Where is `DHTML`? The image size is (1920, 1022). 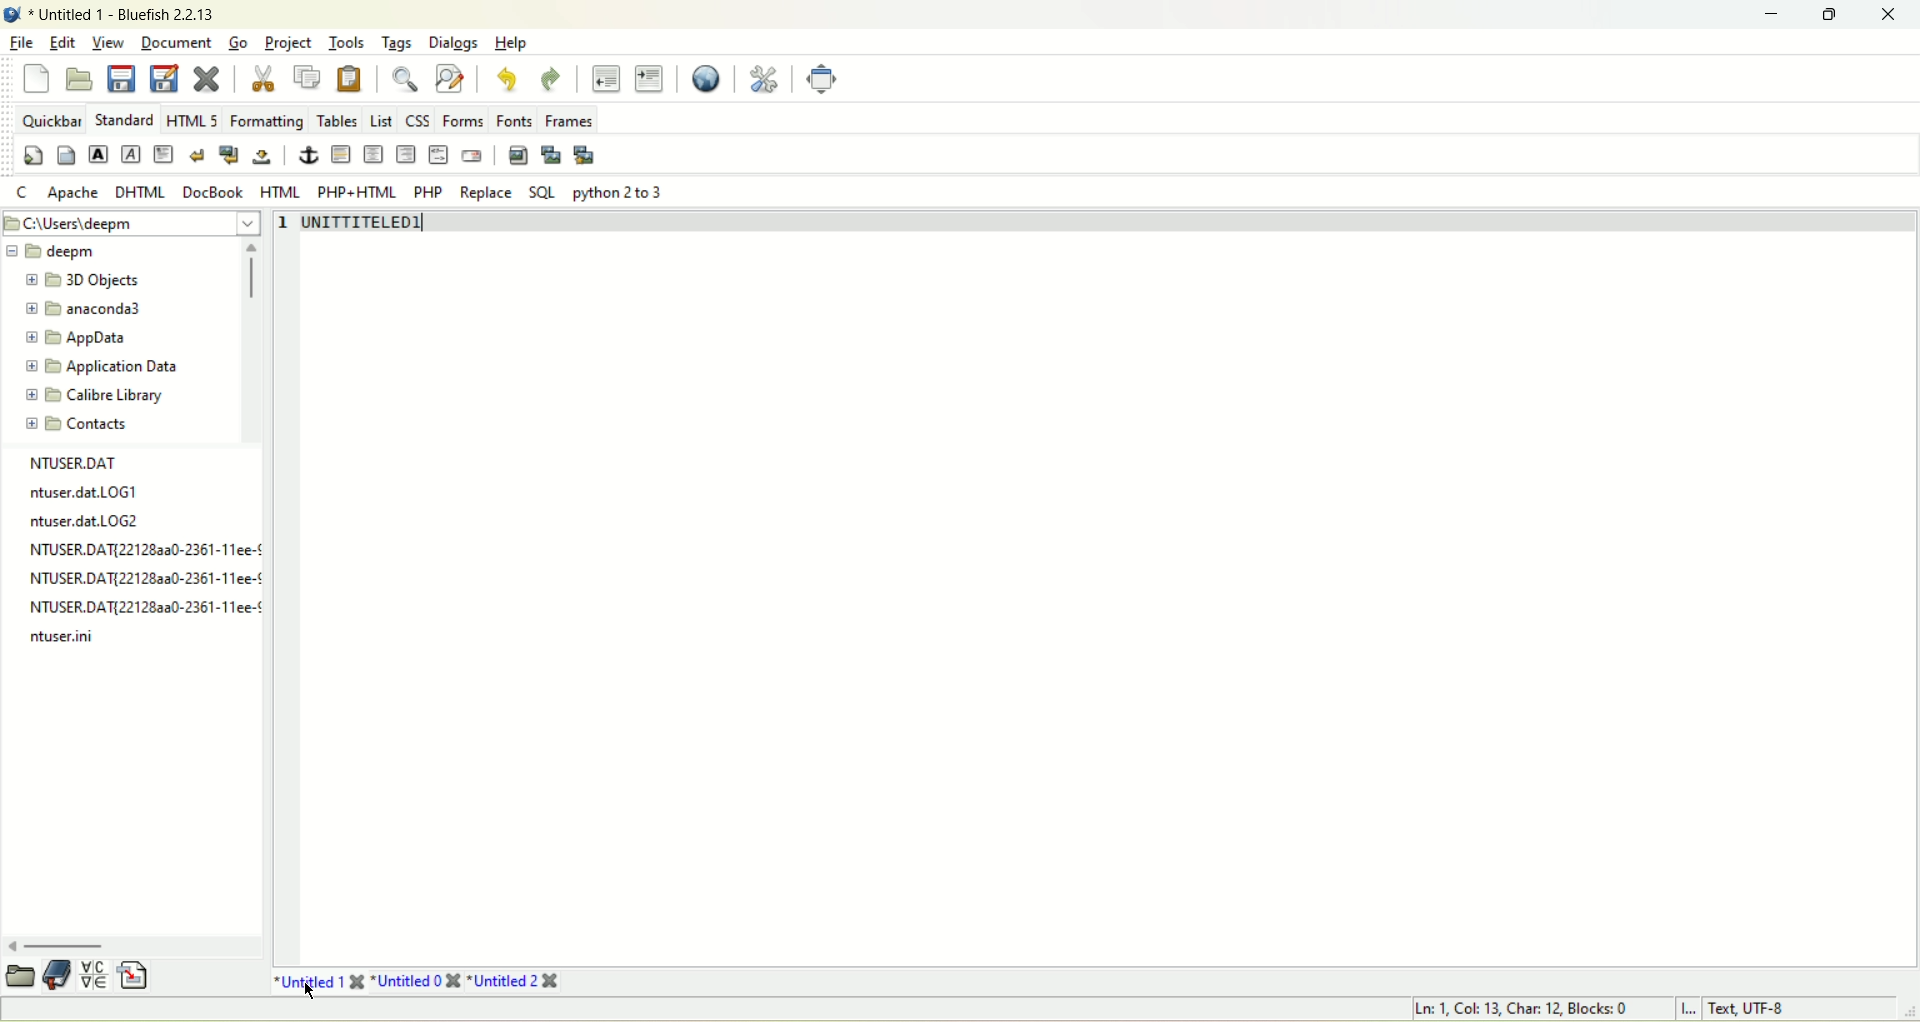 DHTML is located at coordinates (138, 194).